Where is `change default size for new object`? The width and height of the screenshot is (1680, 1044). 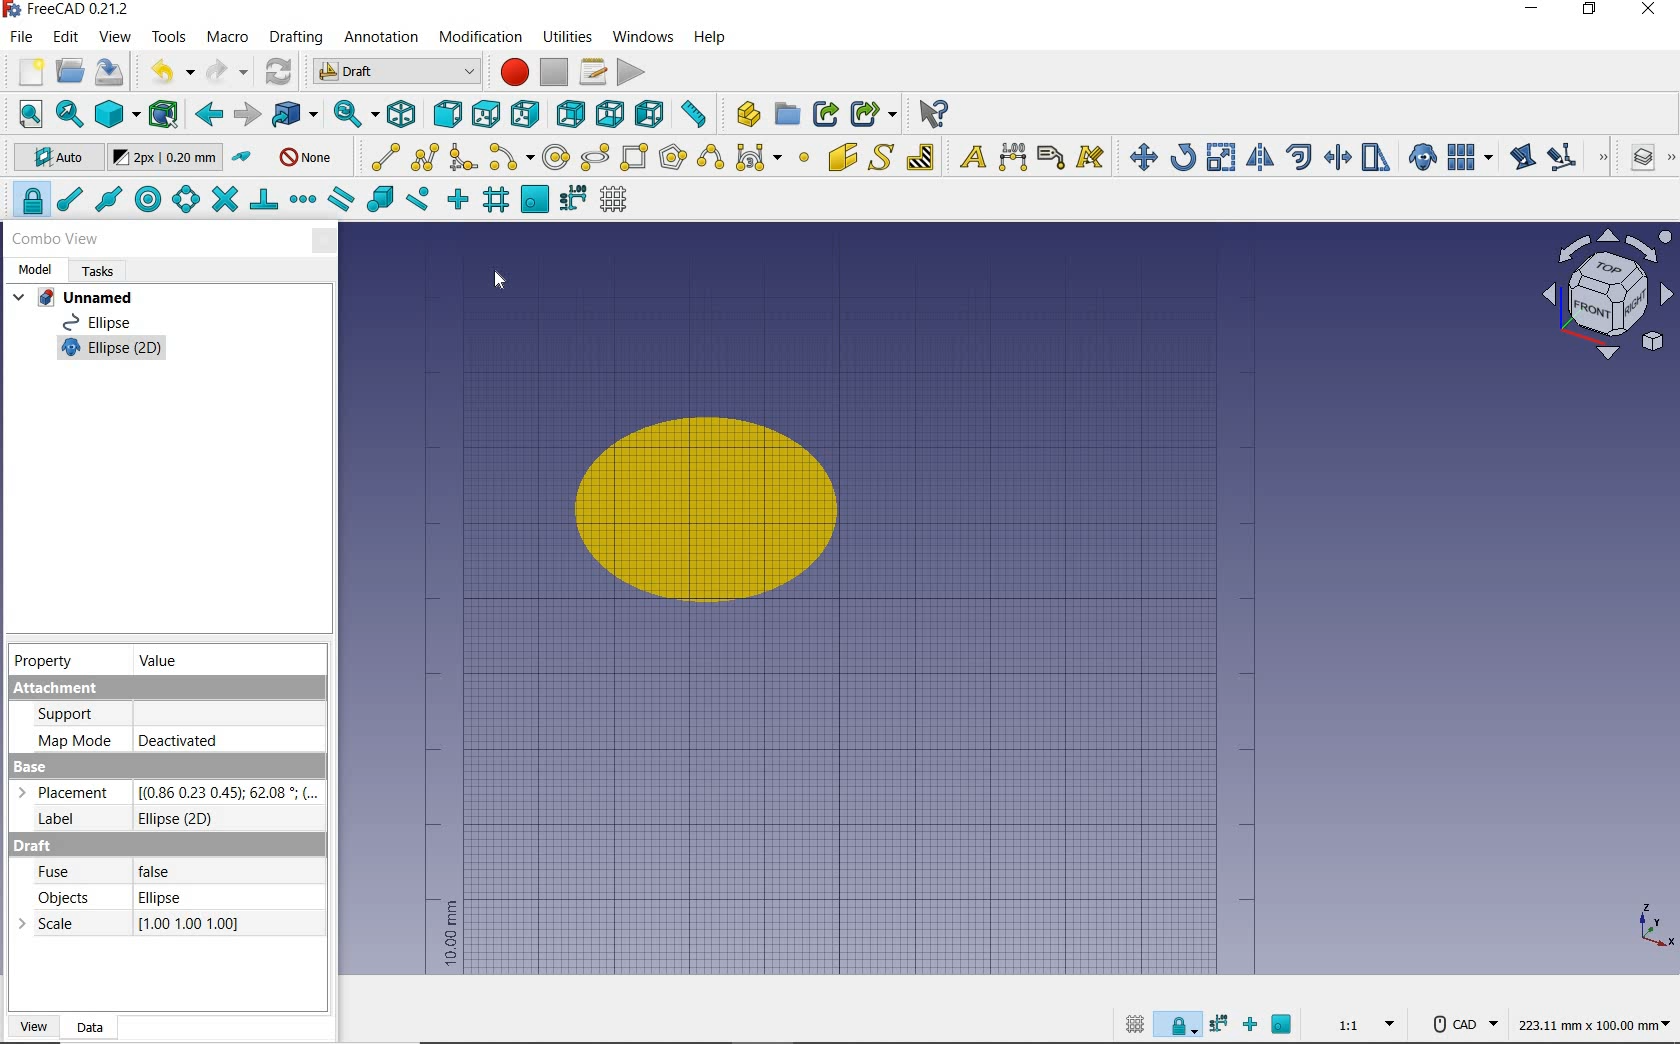 change default size for new object is located at coordinates (166, 159).